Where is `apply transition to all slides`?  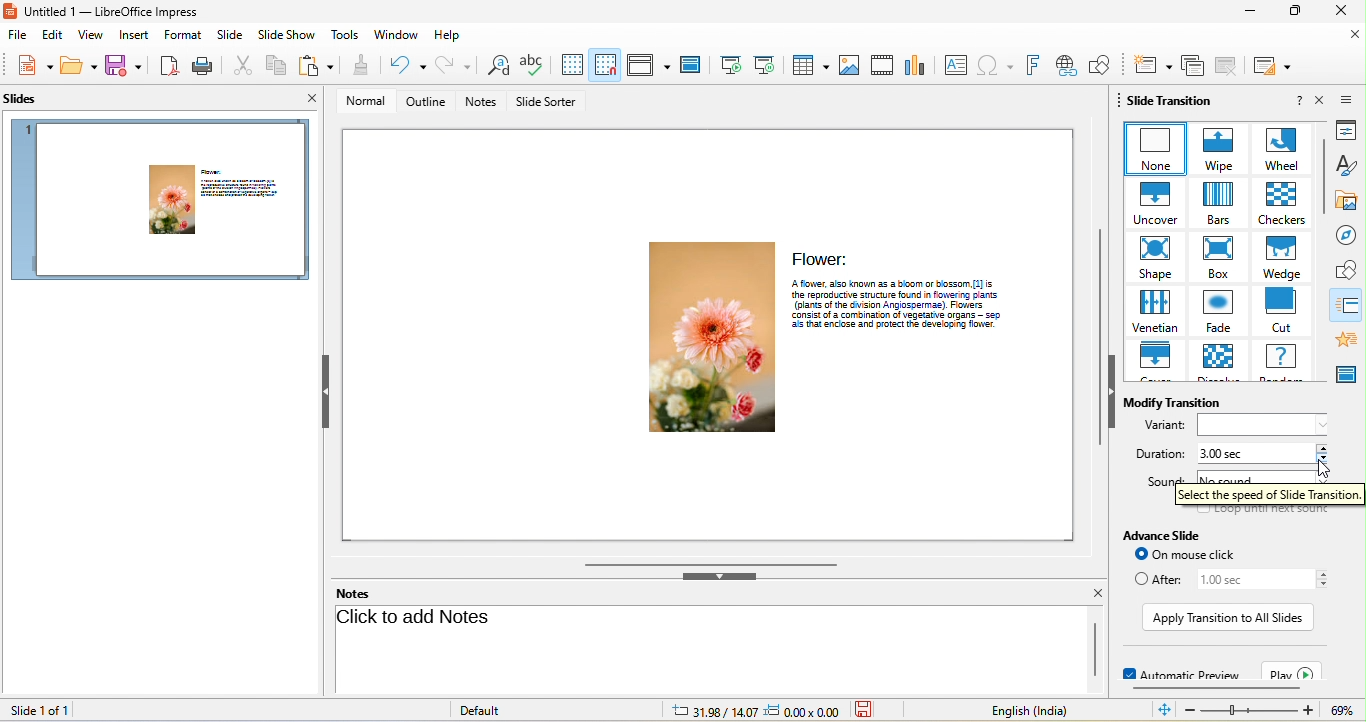 apply transition to all slides is located at coordinates (1227, 618).